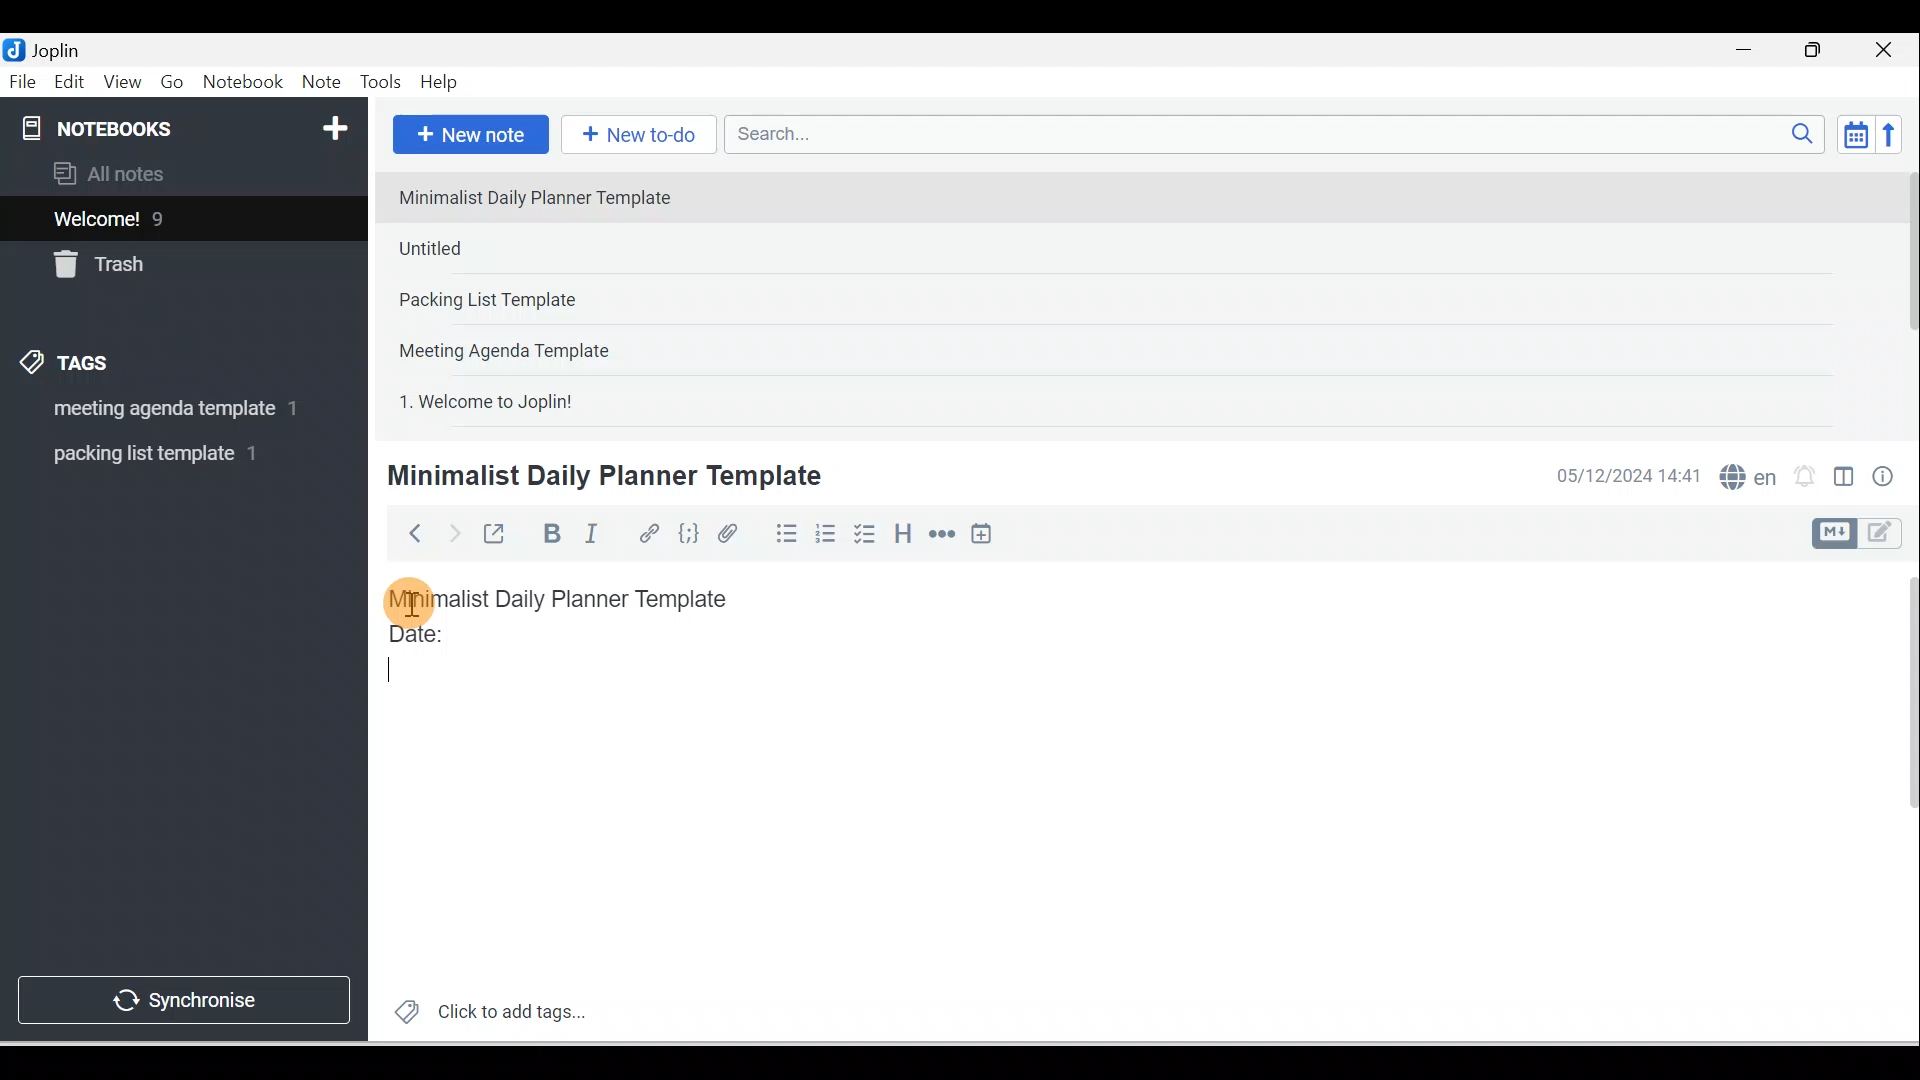 The image size is (1920, 1080). What do you see at coordinates (440, 83) in the screenshot?
I see `Help` at bounding box center [440, 83].